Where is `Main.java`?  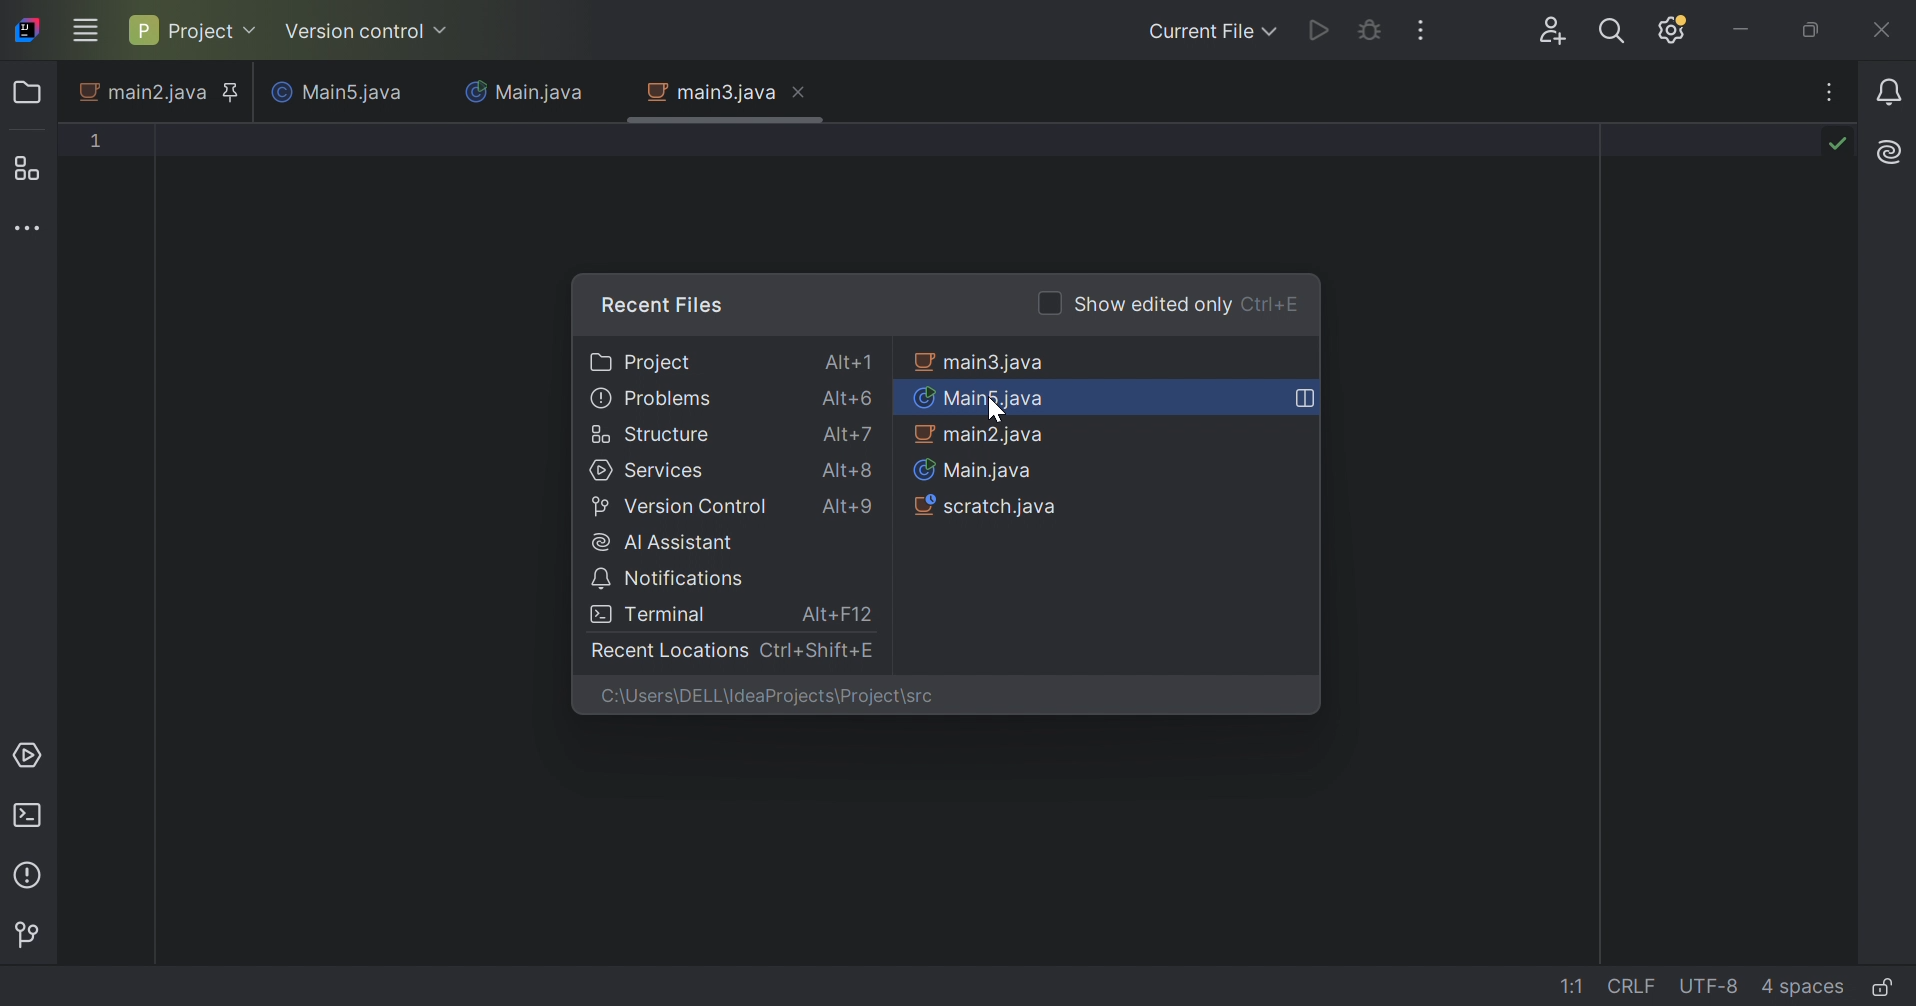
Main.java is located at coordinates (979, 472).